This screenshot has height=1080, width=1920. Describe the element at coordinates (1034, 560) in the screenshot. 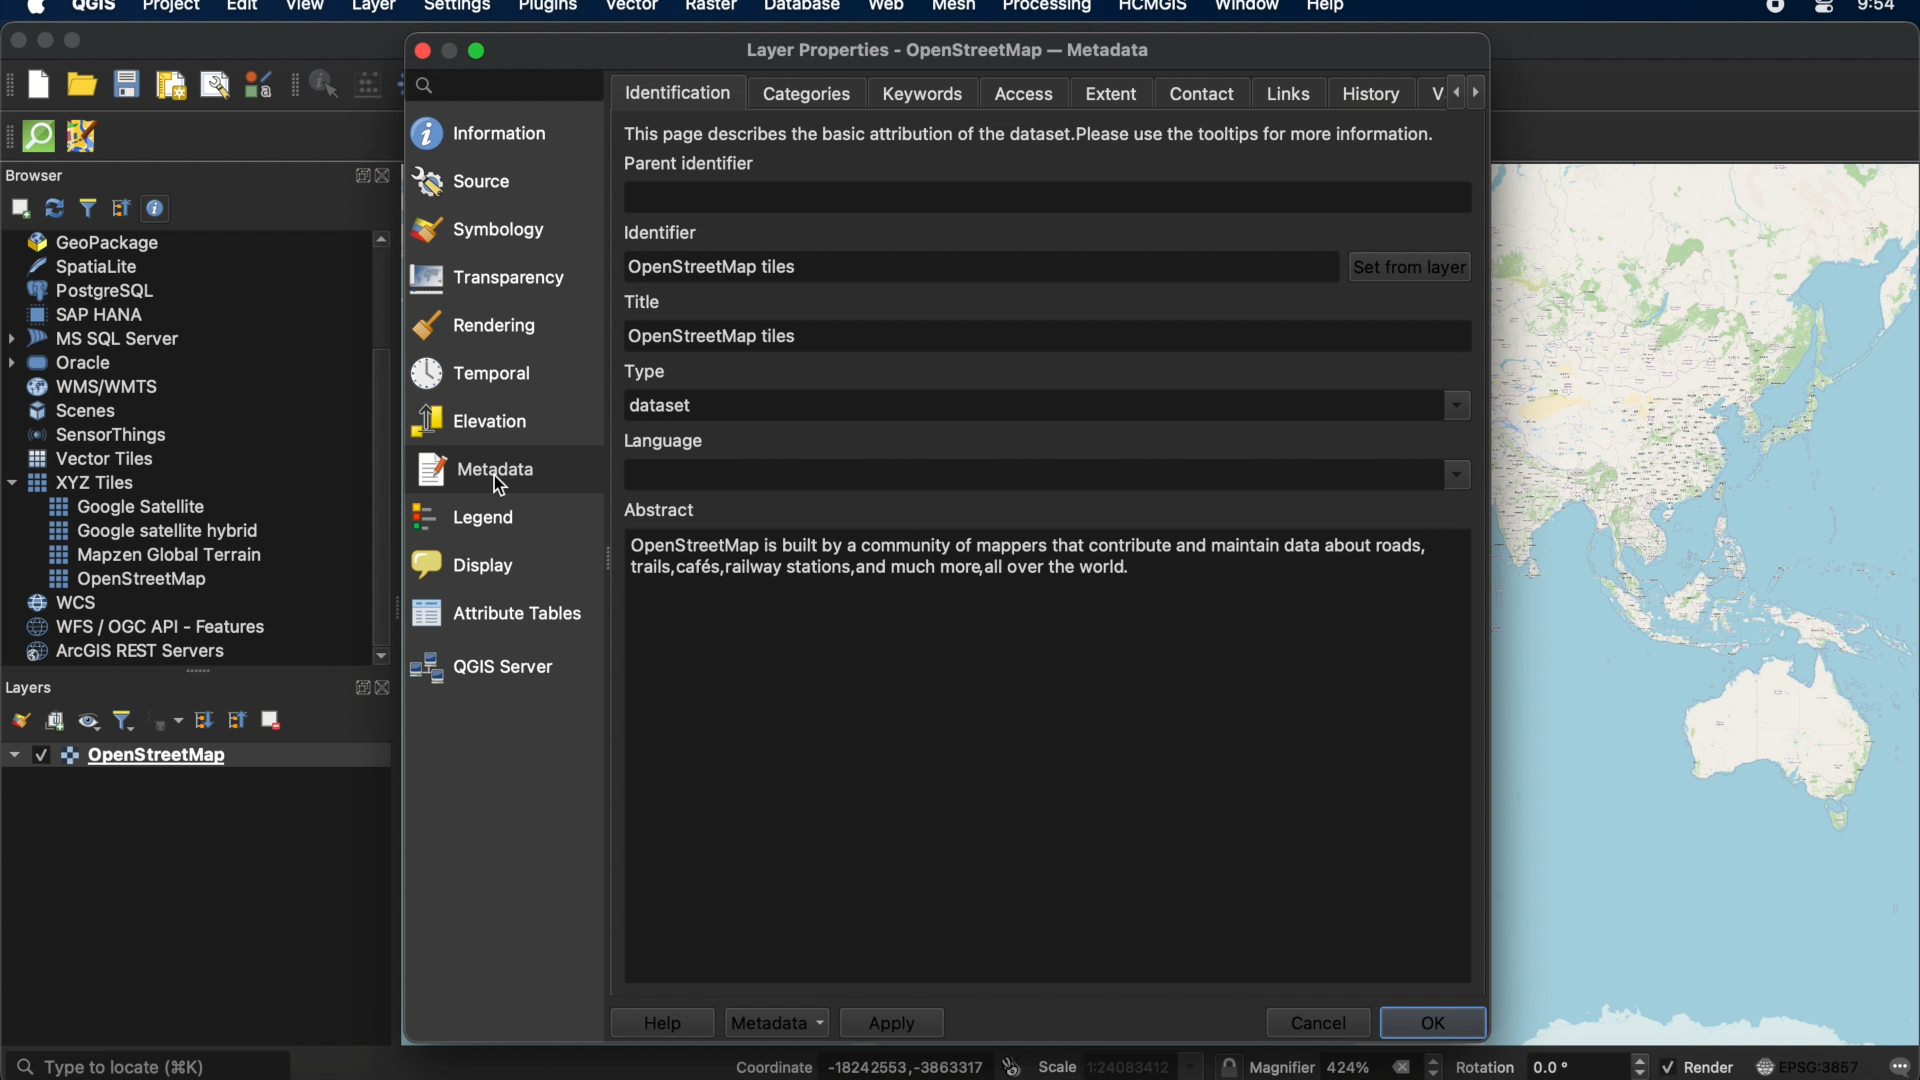

I see `openstreetmap description` at that location.